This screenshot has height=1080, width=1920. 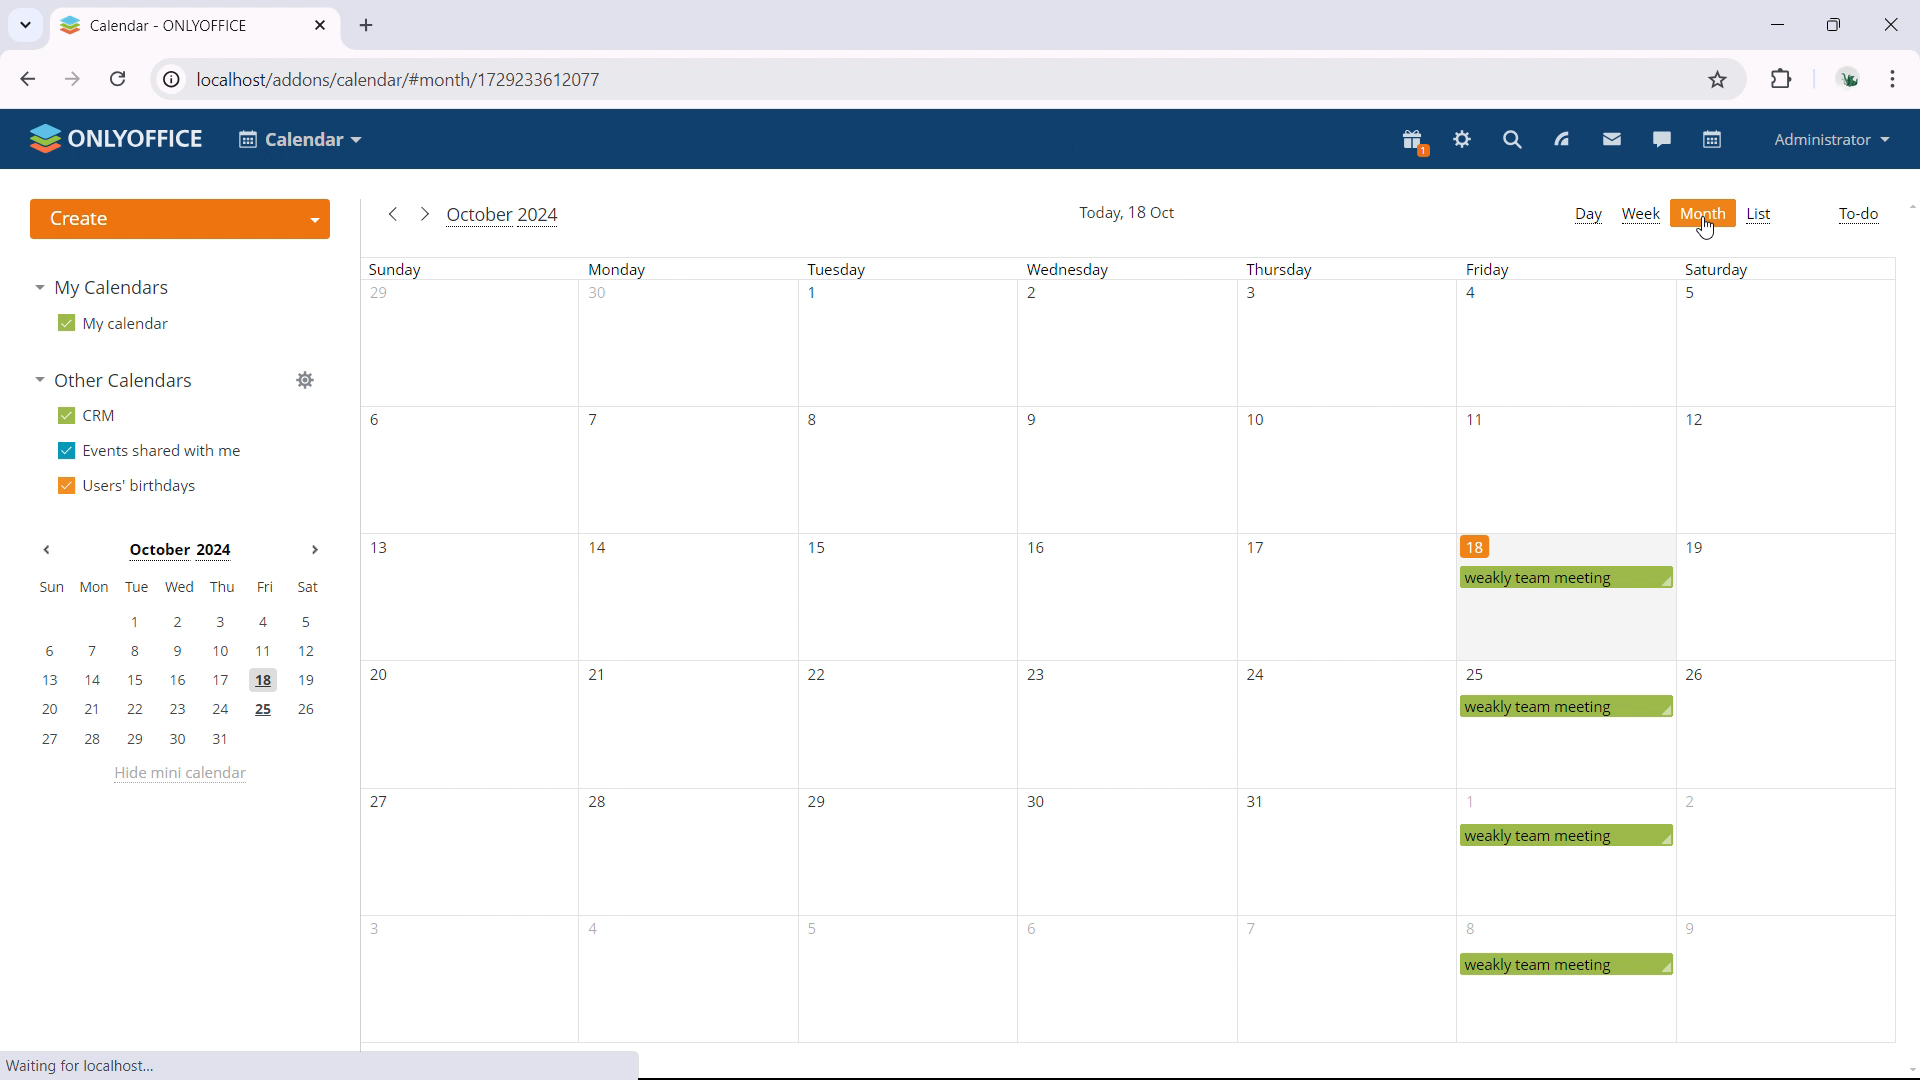 I want to click on close, so click(x=1890, y=24).